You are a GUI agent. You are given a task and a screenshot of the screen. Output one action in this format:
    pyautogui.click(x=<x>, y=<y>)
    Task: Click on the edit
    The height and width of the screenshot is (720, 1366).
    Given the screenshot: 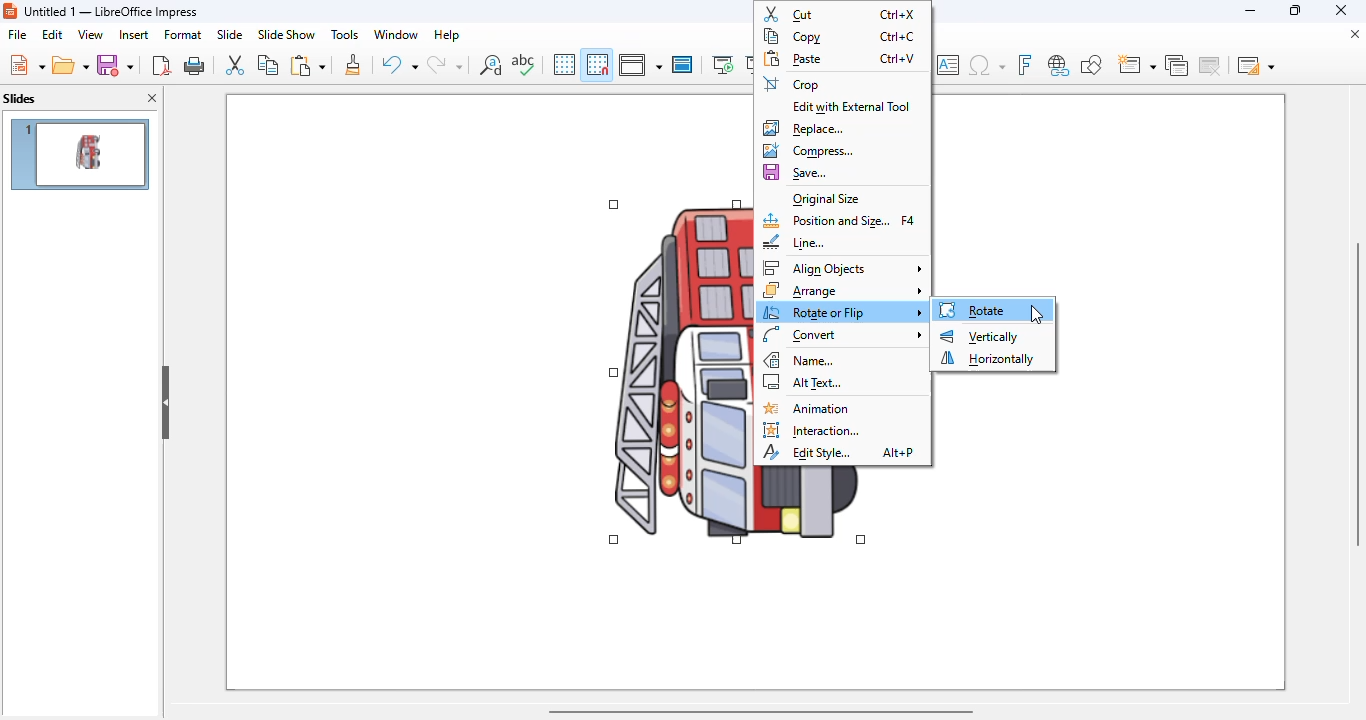 What is the action you would take?
    pyautogui.click(x=52, y=34)
    